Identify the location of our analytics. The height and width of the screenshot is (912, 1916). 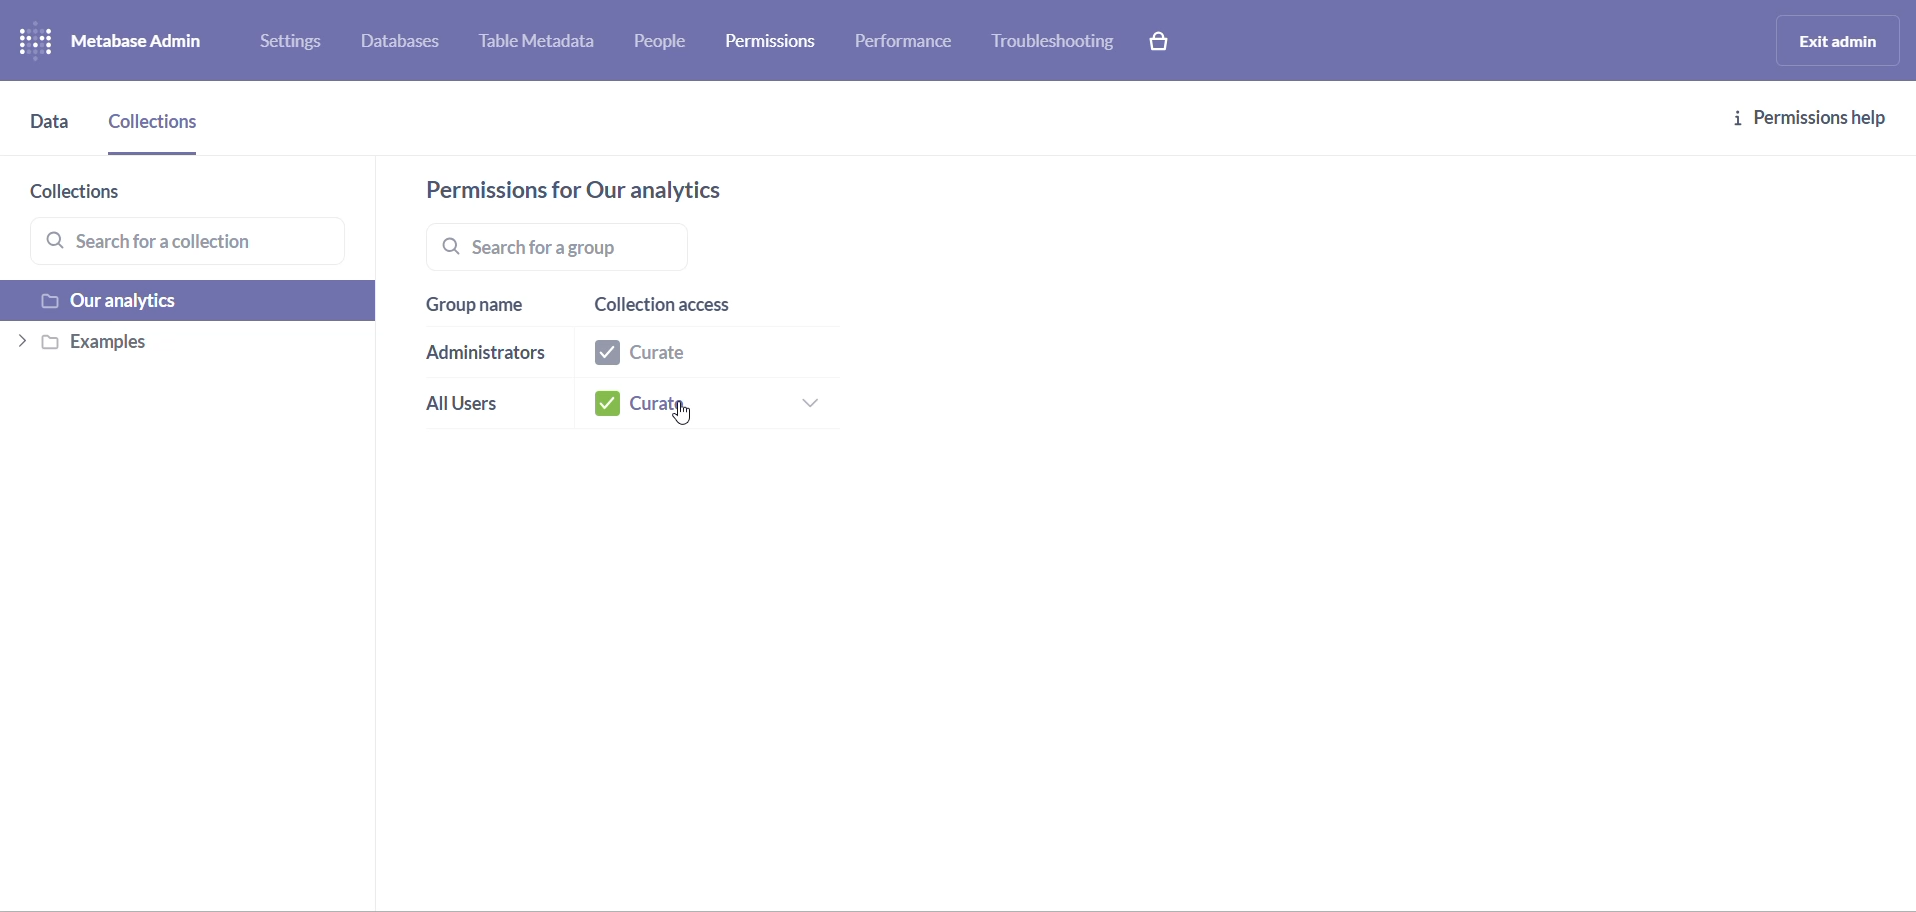
(191, 303).